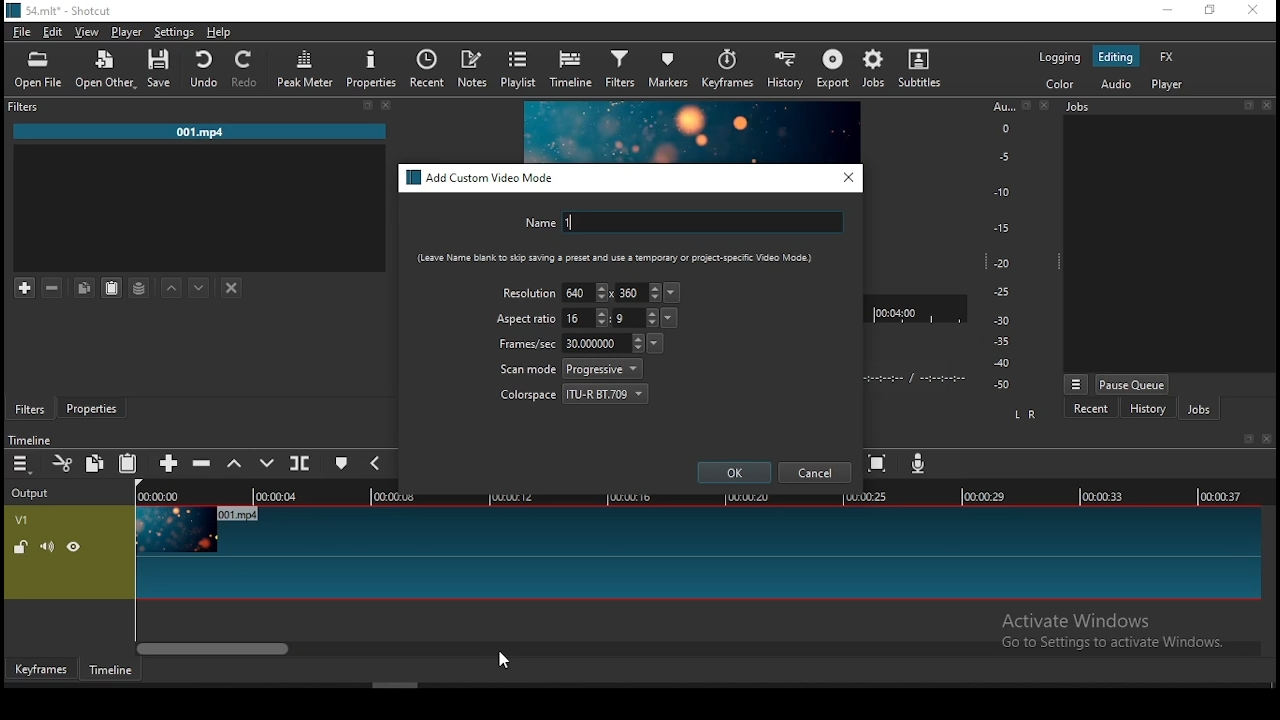 This screenshot has width=1280, height=720. Describe the element at coordinates (22, 34) in the screenshot. I see `file` at that location.